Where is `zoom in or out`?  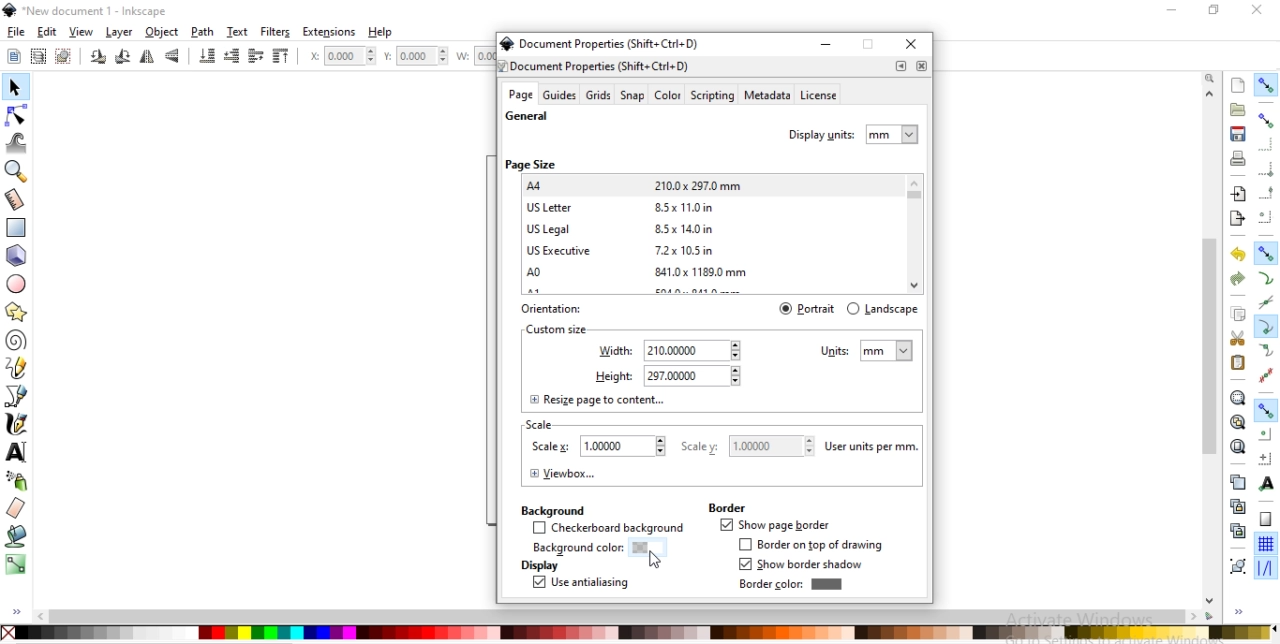
zoom in or out is located at coordinates (18, 171).